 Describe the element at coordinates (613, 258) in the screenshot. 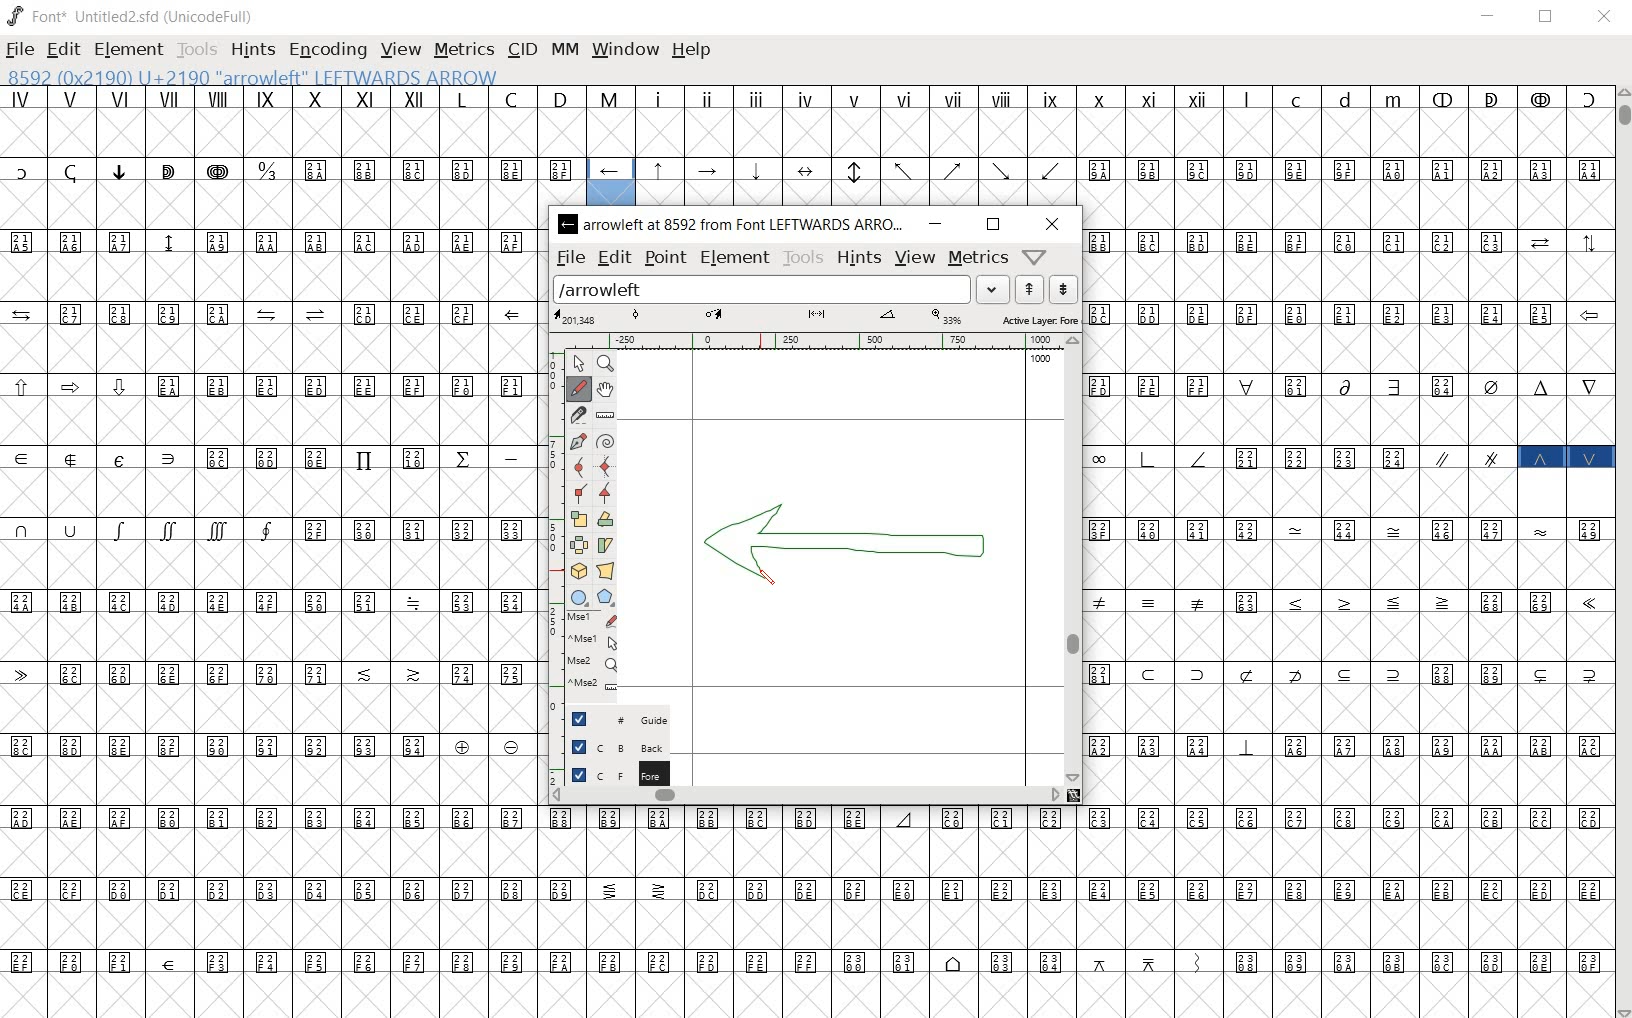

I see `edit` at that location.